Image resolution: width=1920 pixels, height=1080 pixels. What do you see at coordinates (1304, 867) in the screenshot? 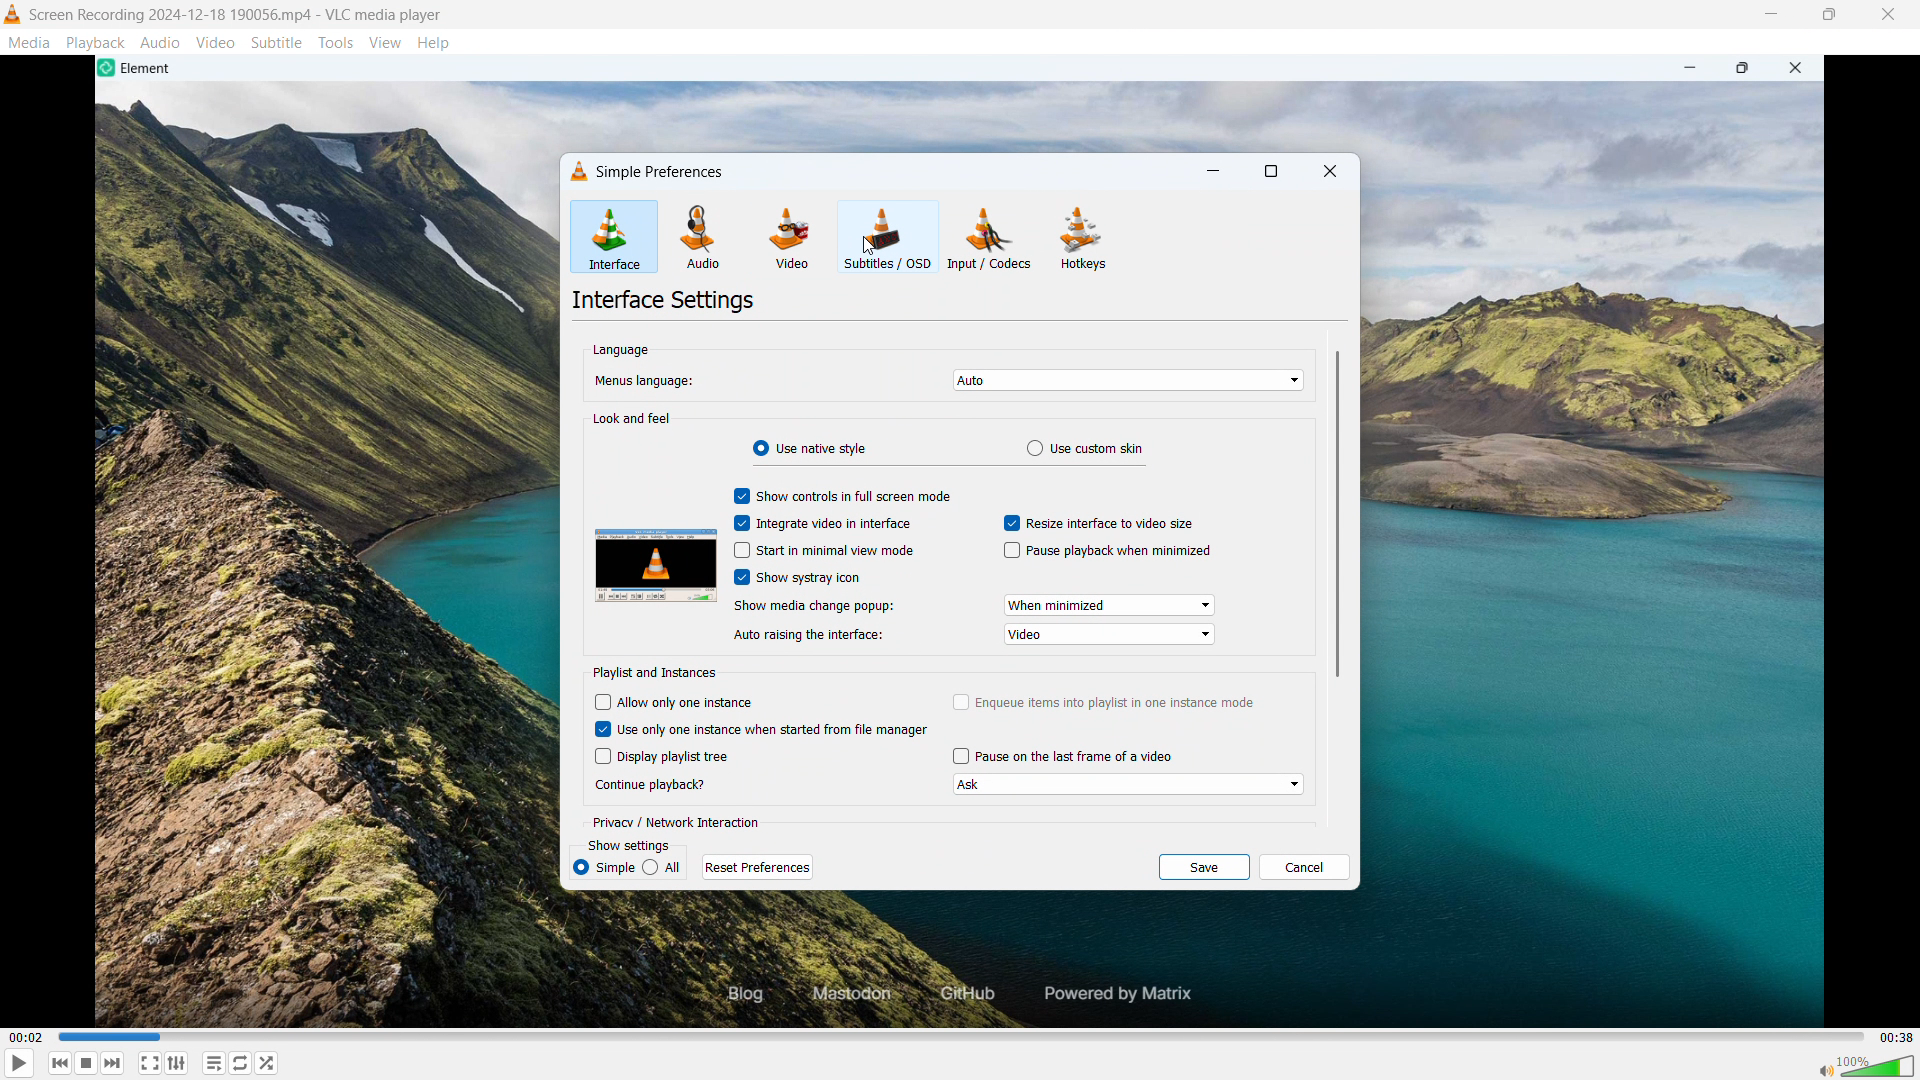
I see `Cancel ` at bounding box center [1304, 867].